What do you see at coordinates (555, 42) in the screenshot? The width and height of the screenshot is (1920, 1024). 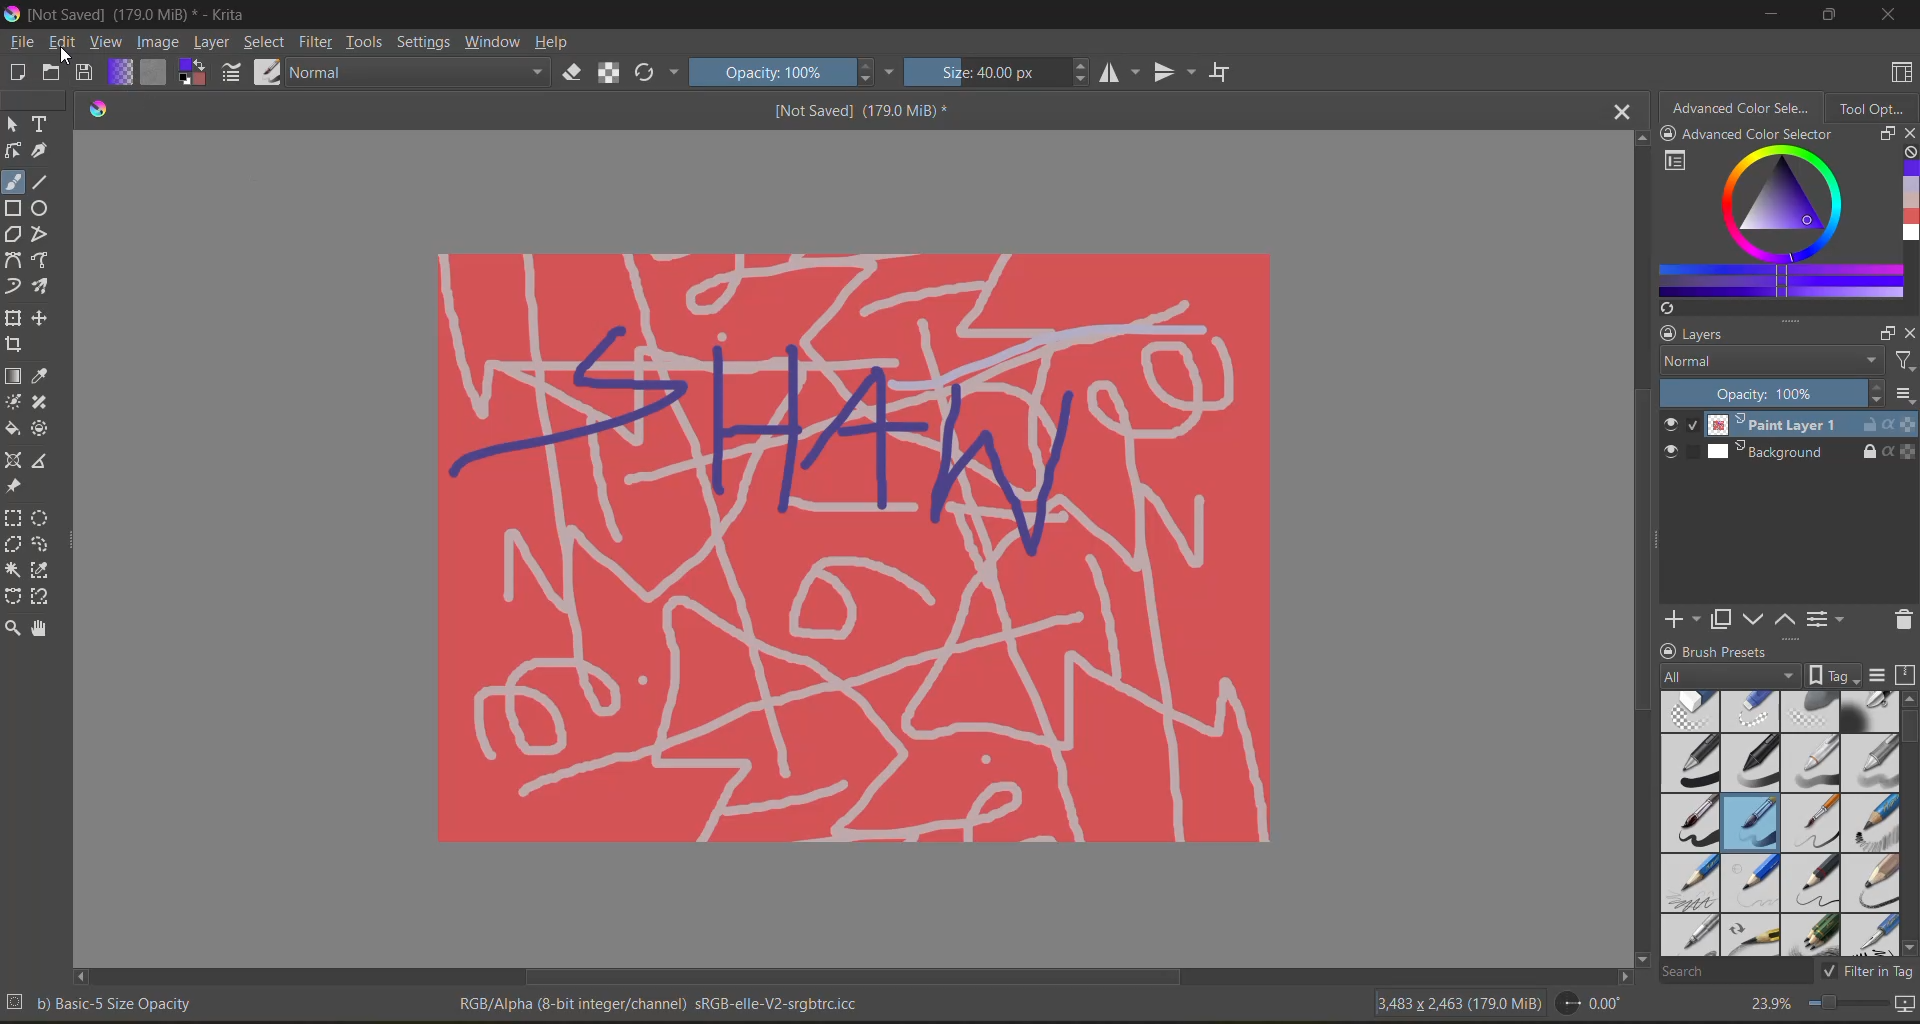 I see `help` at bounding box center [555, 42].